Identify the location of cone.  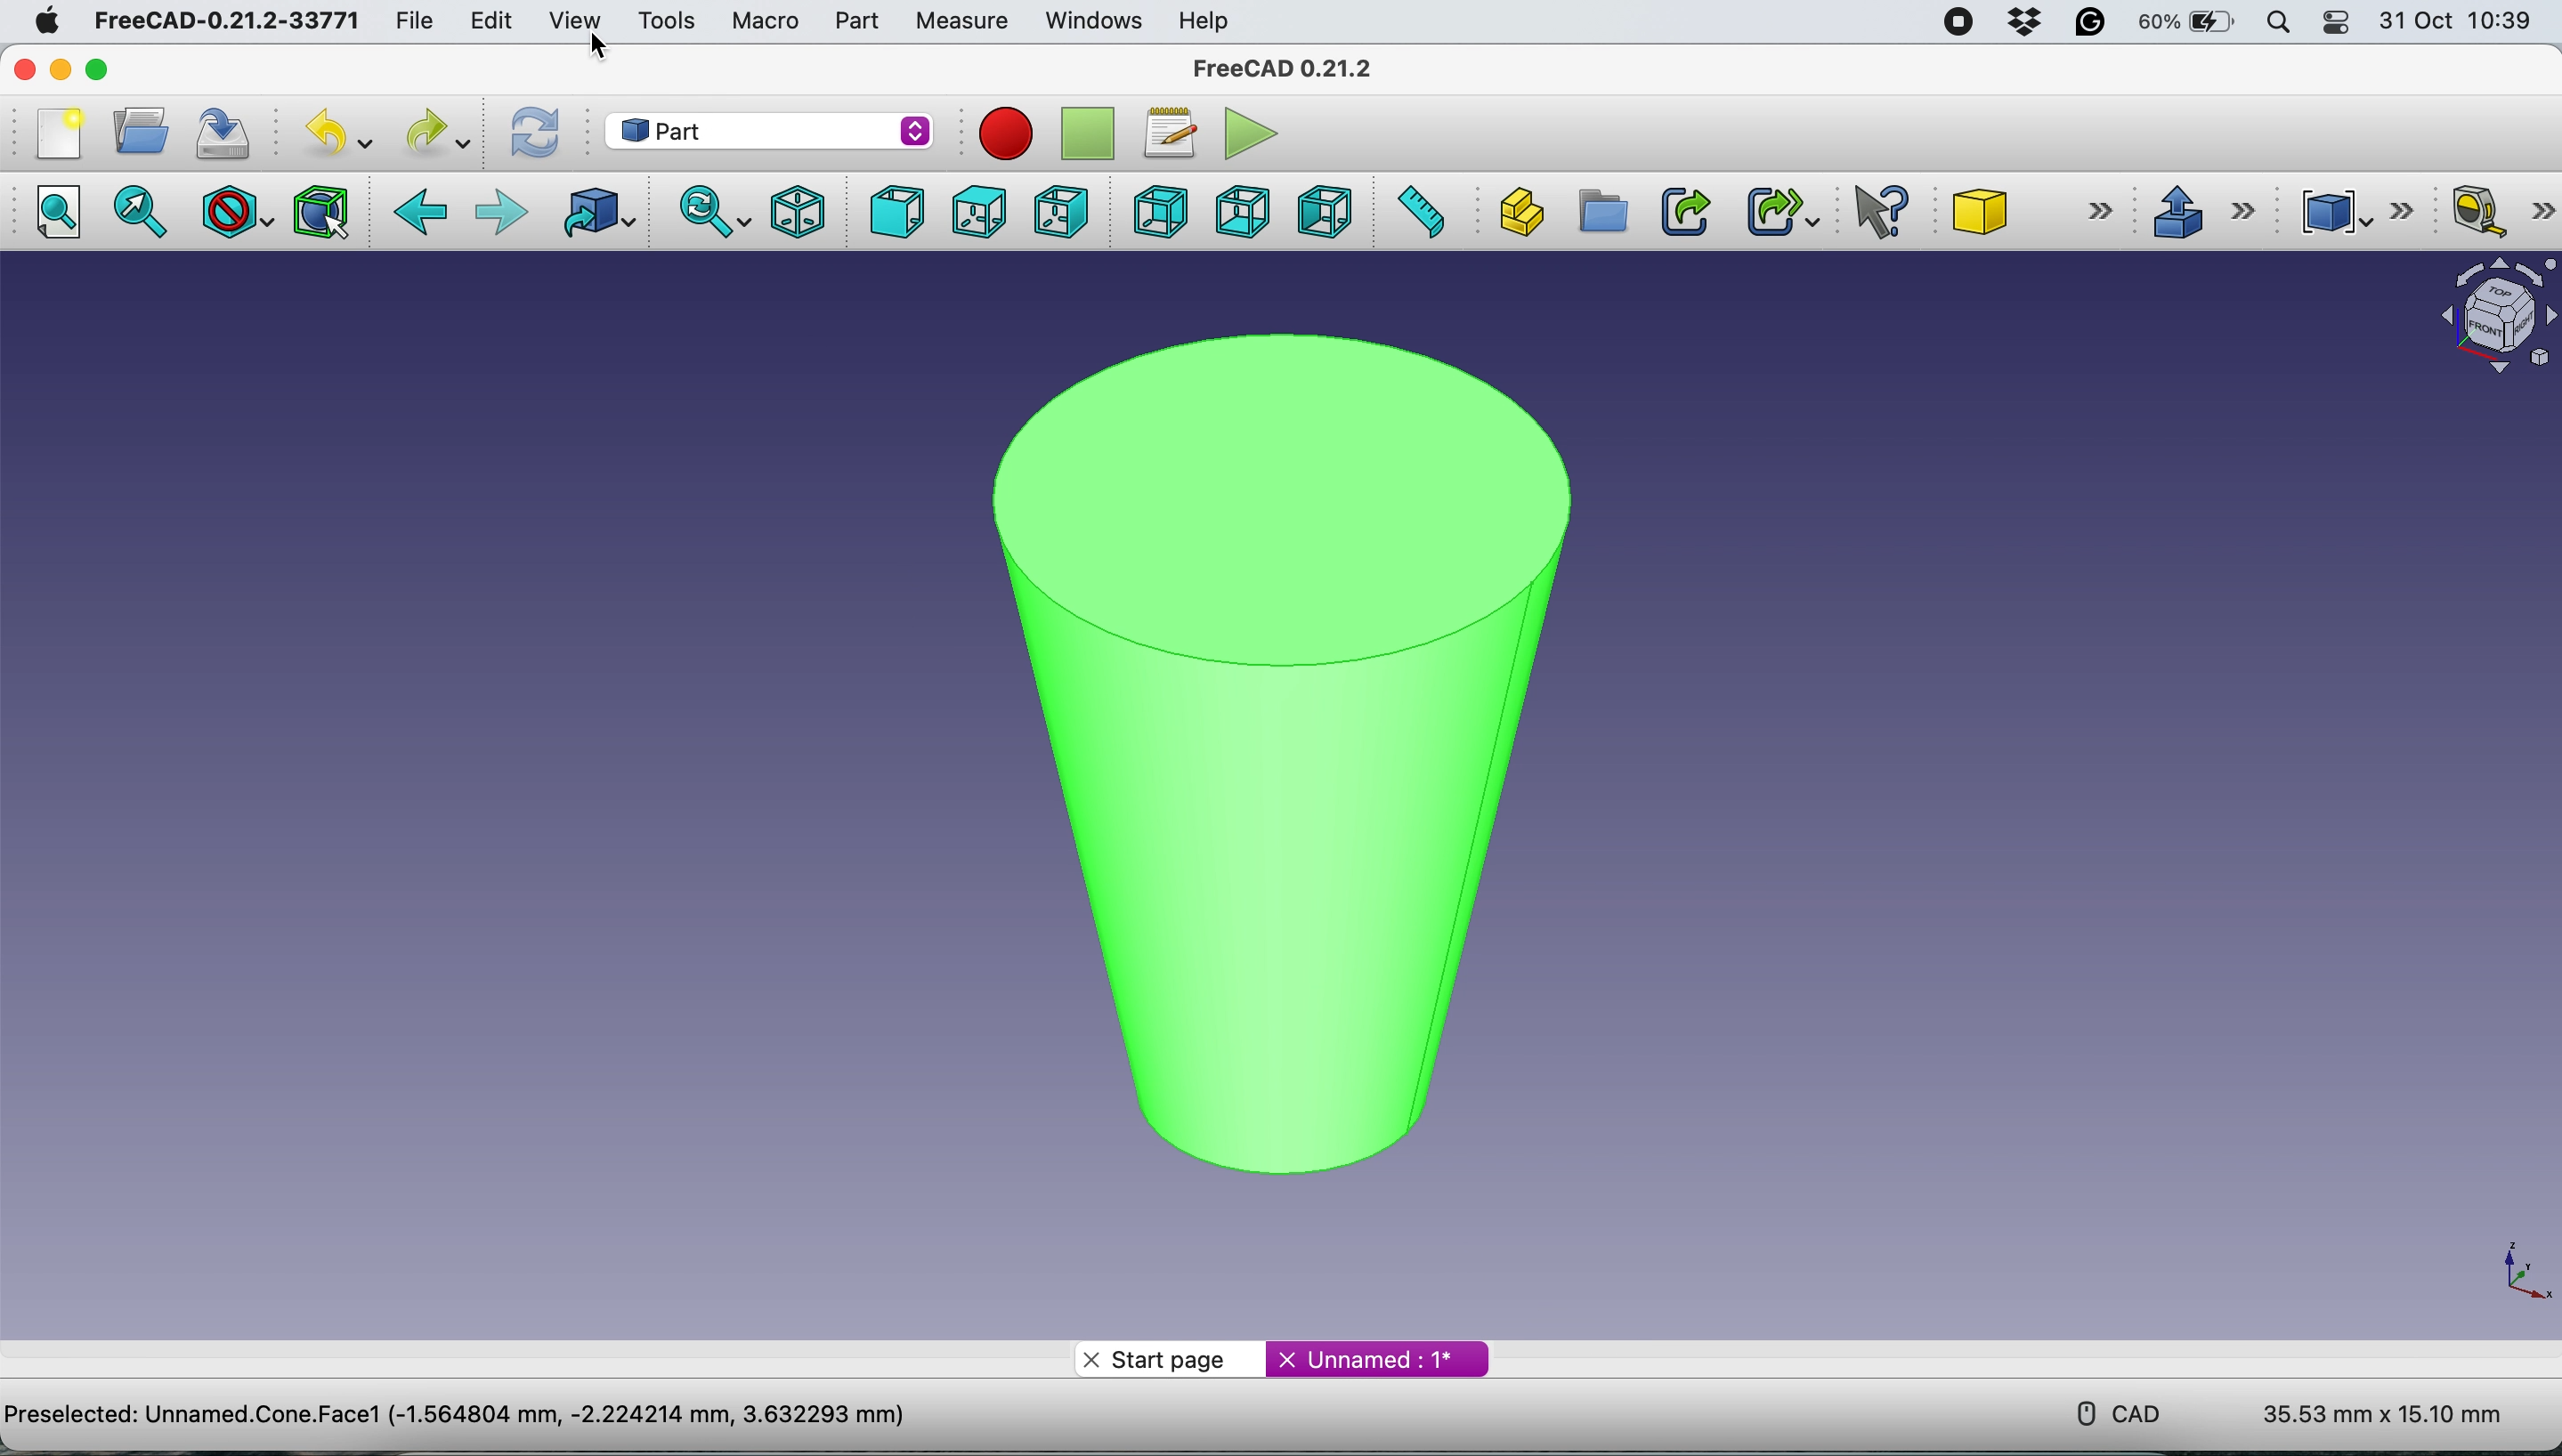
(1267, 739).